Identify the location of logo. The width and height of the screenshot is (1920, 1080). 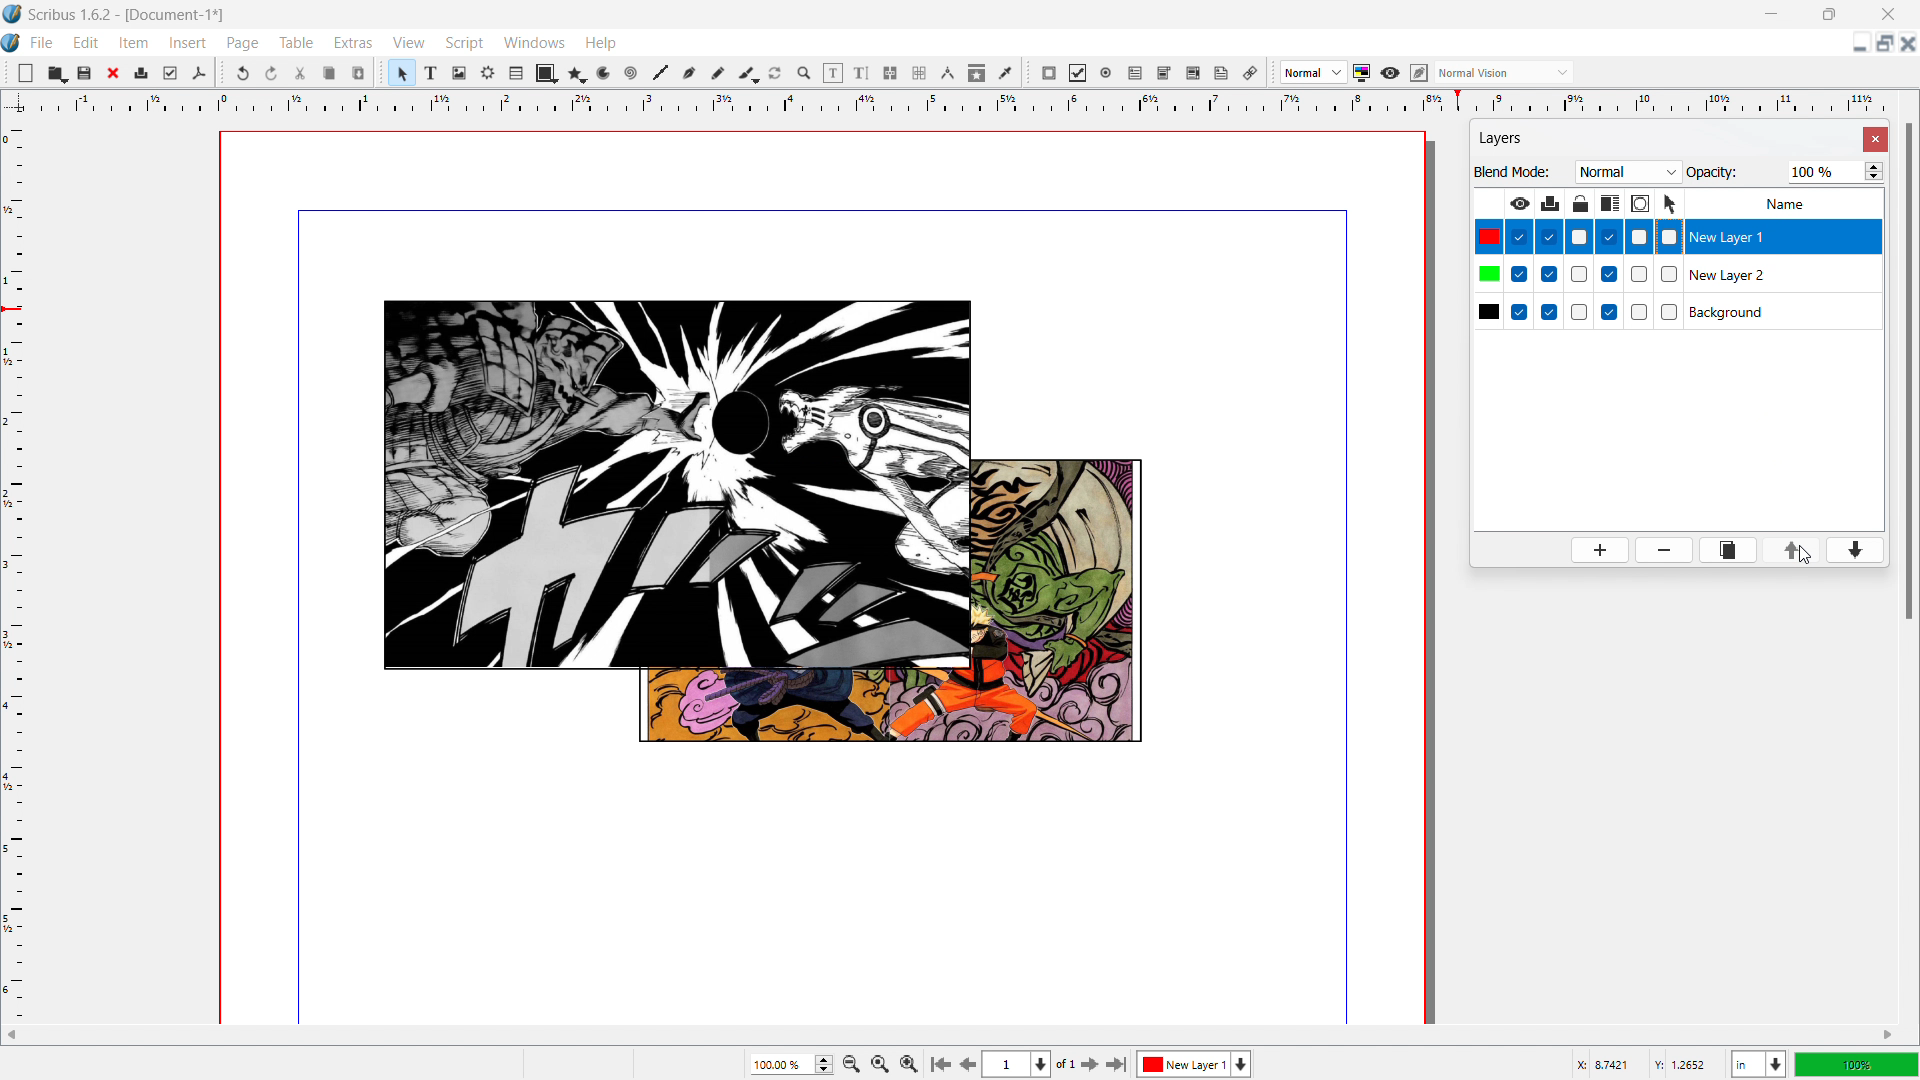
(12, 14).